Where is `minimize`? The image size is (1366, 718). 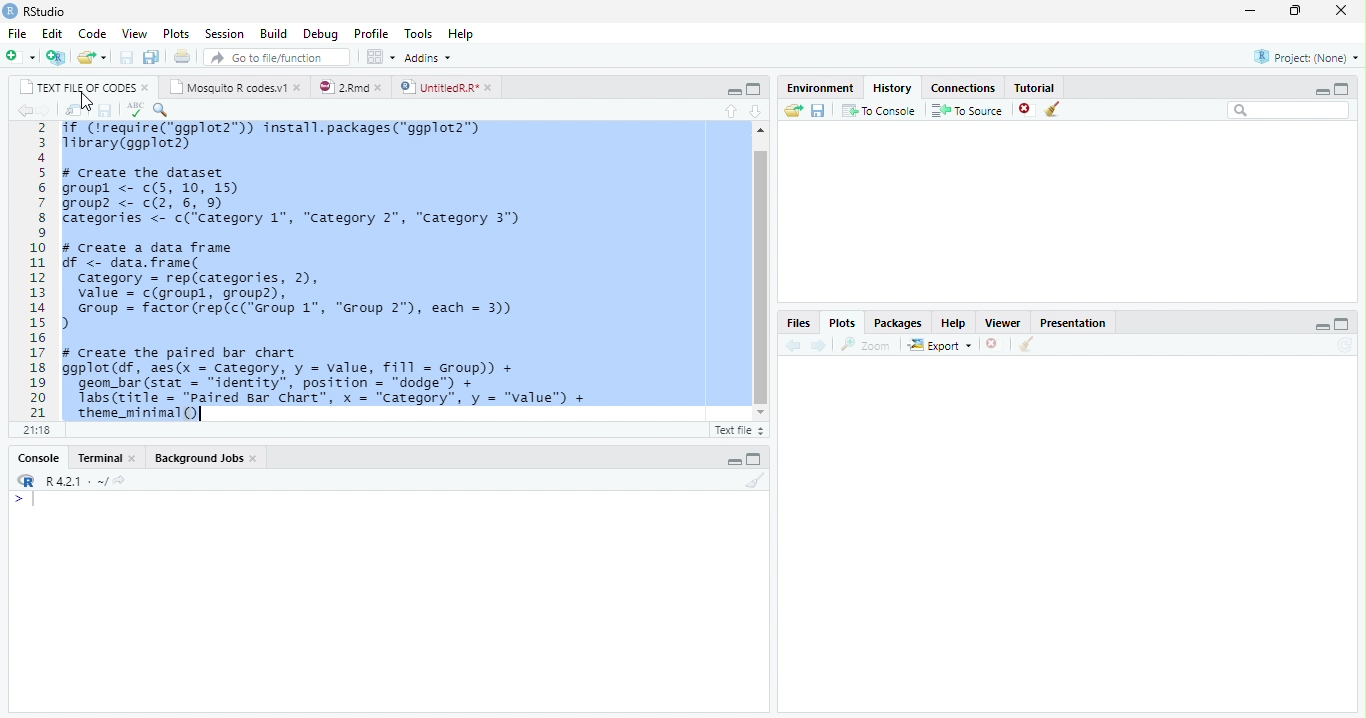 minimize is located at coordinates (734, 462).